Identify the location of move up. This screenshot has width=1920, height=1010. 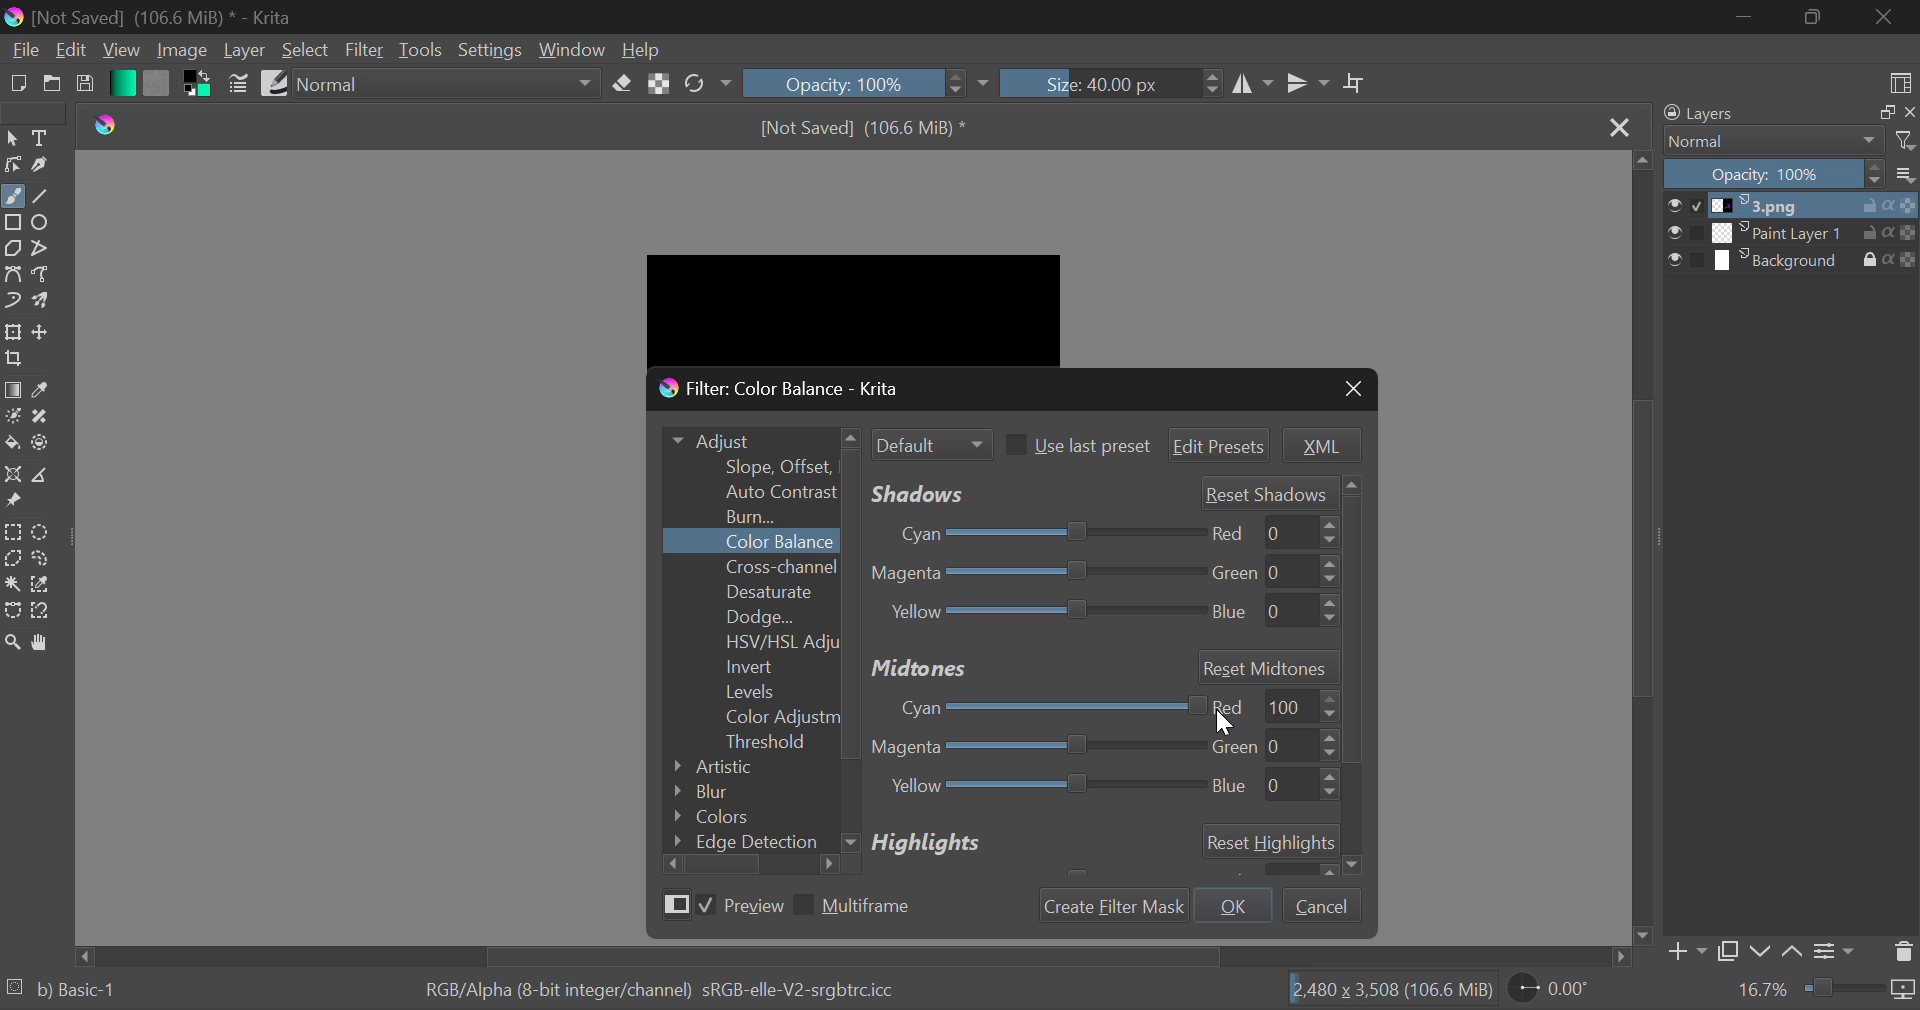
(1640, 163).